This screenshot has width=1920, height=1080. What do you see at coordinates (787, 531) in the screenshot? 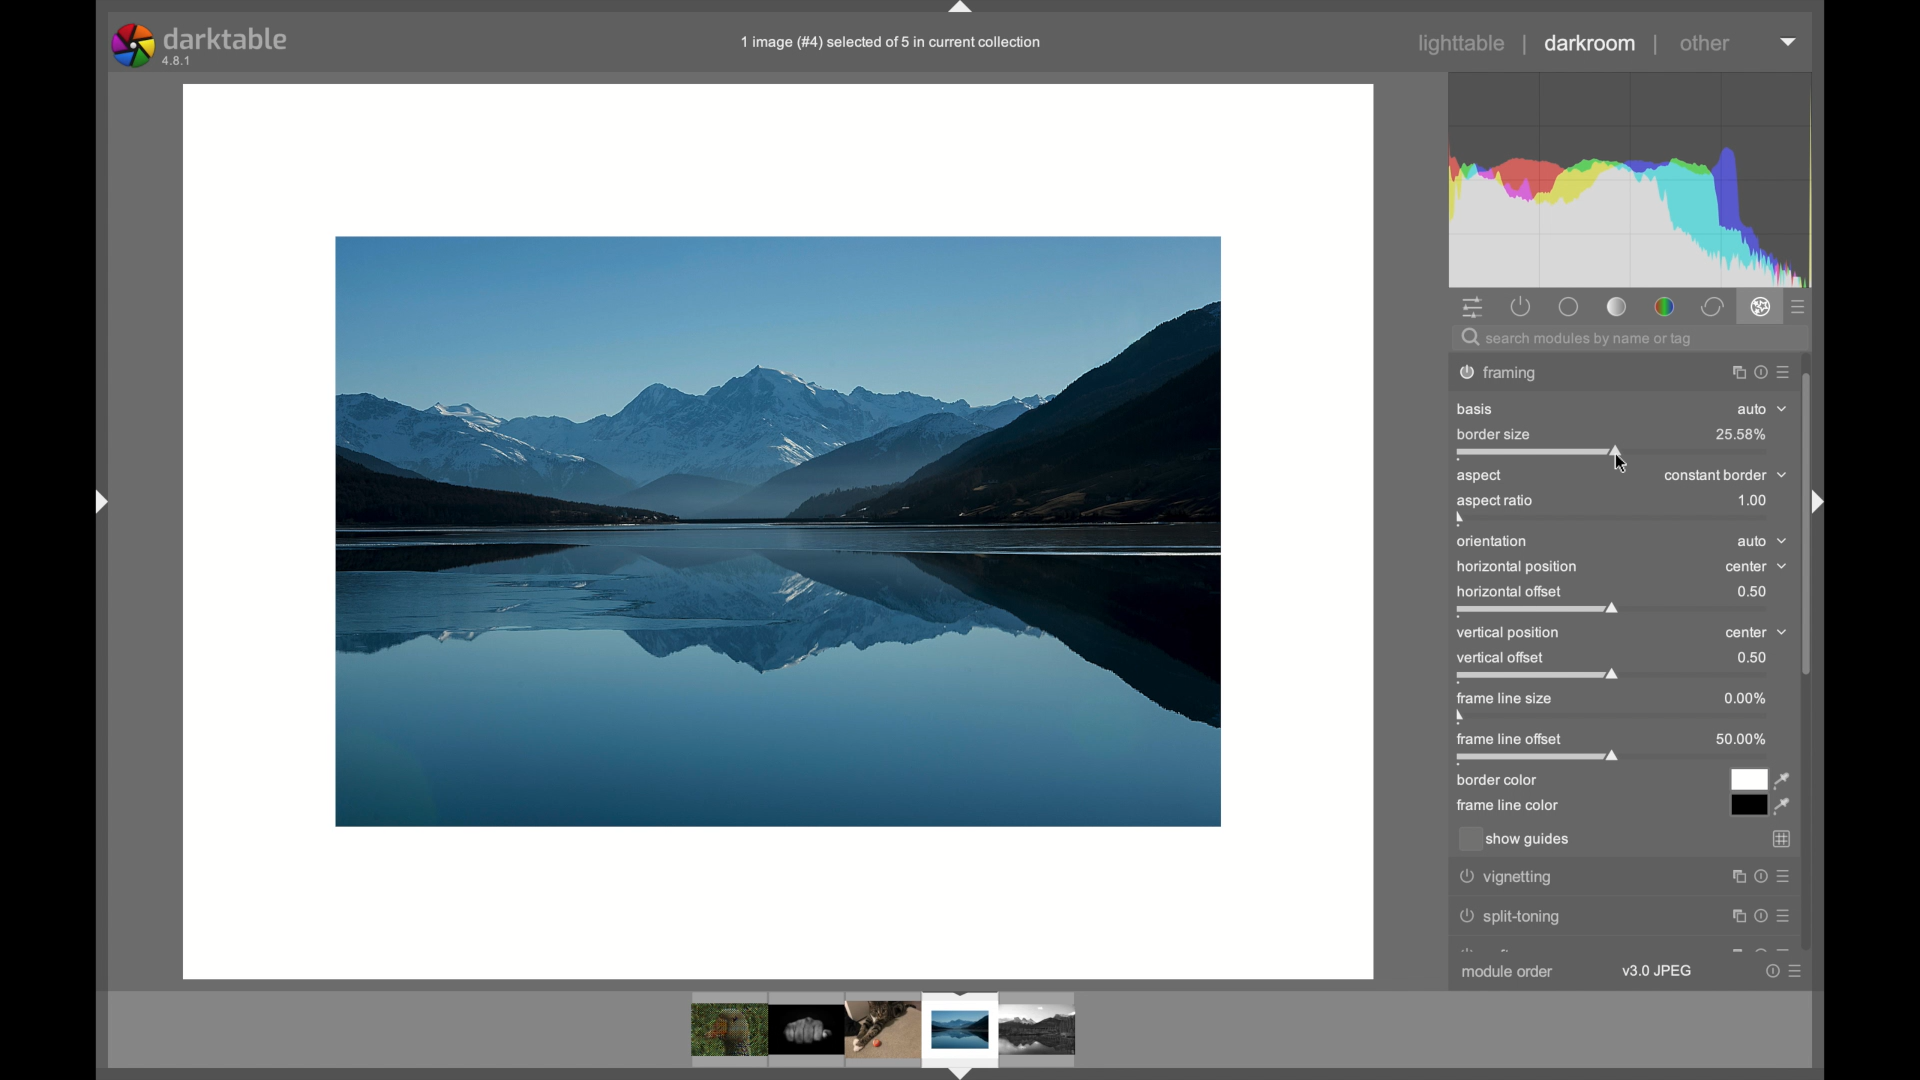
I see `photo preview` at bounding box center [787, 531].